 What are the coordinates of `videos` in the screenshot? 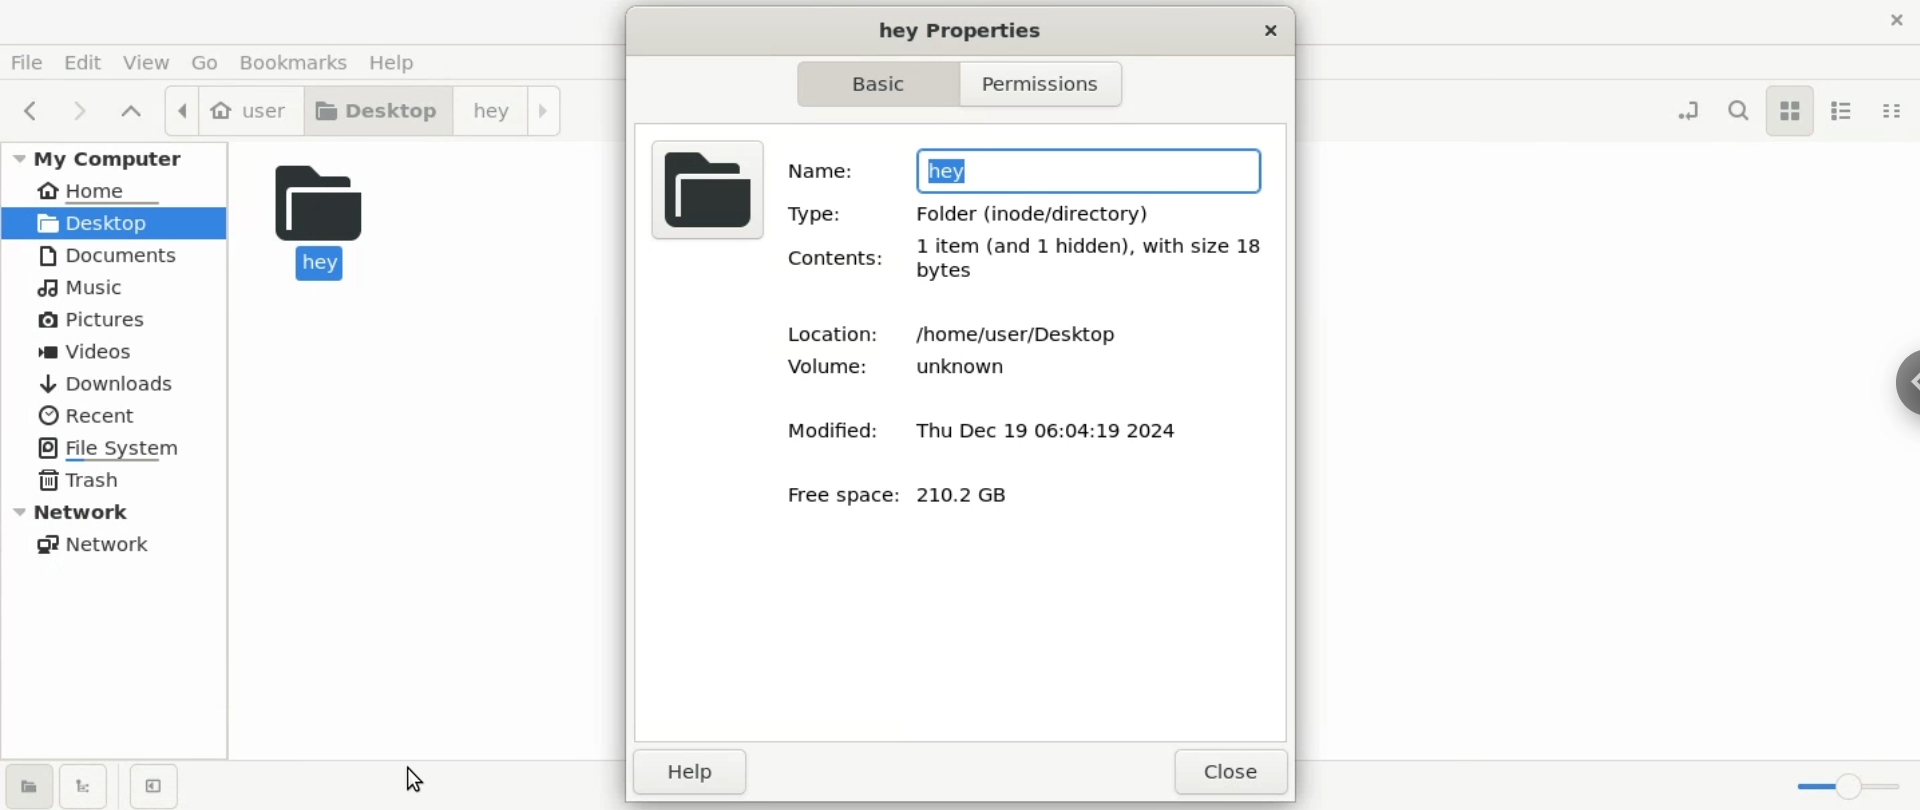 It's located at (118, 354).